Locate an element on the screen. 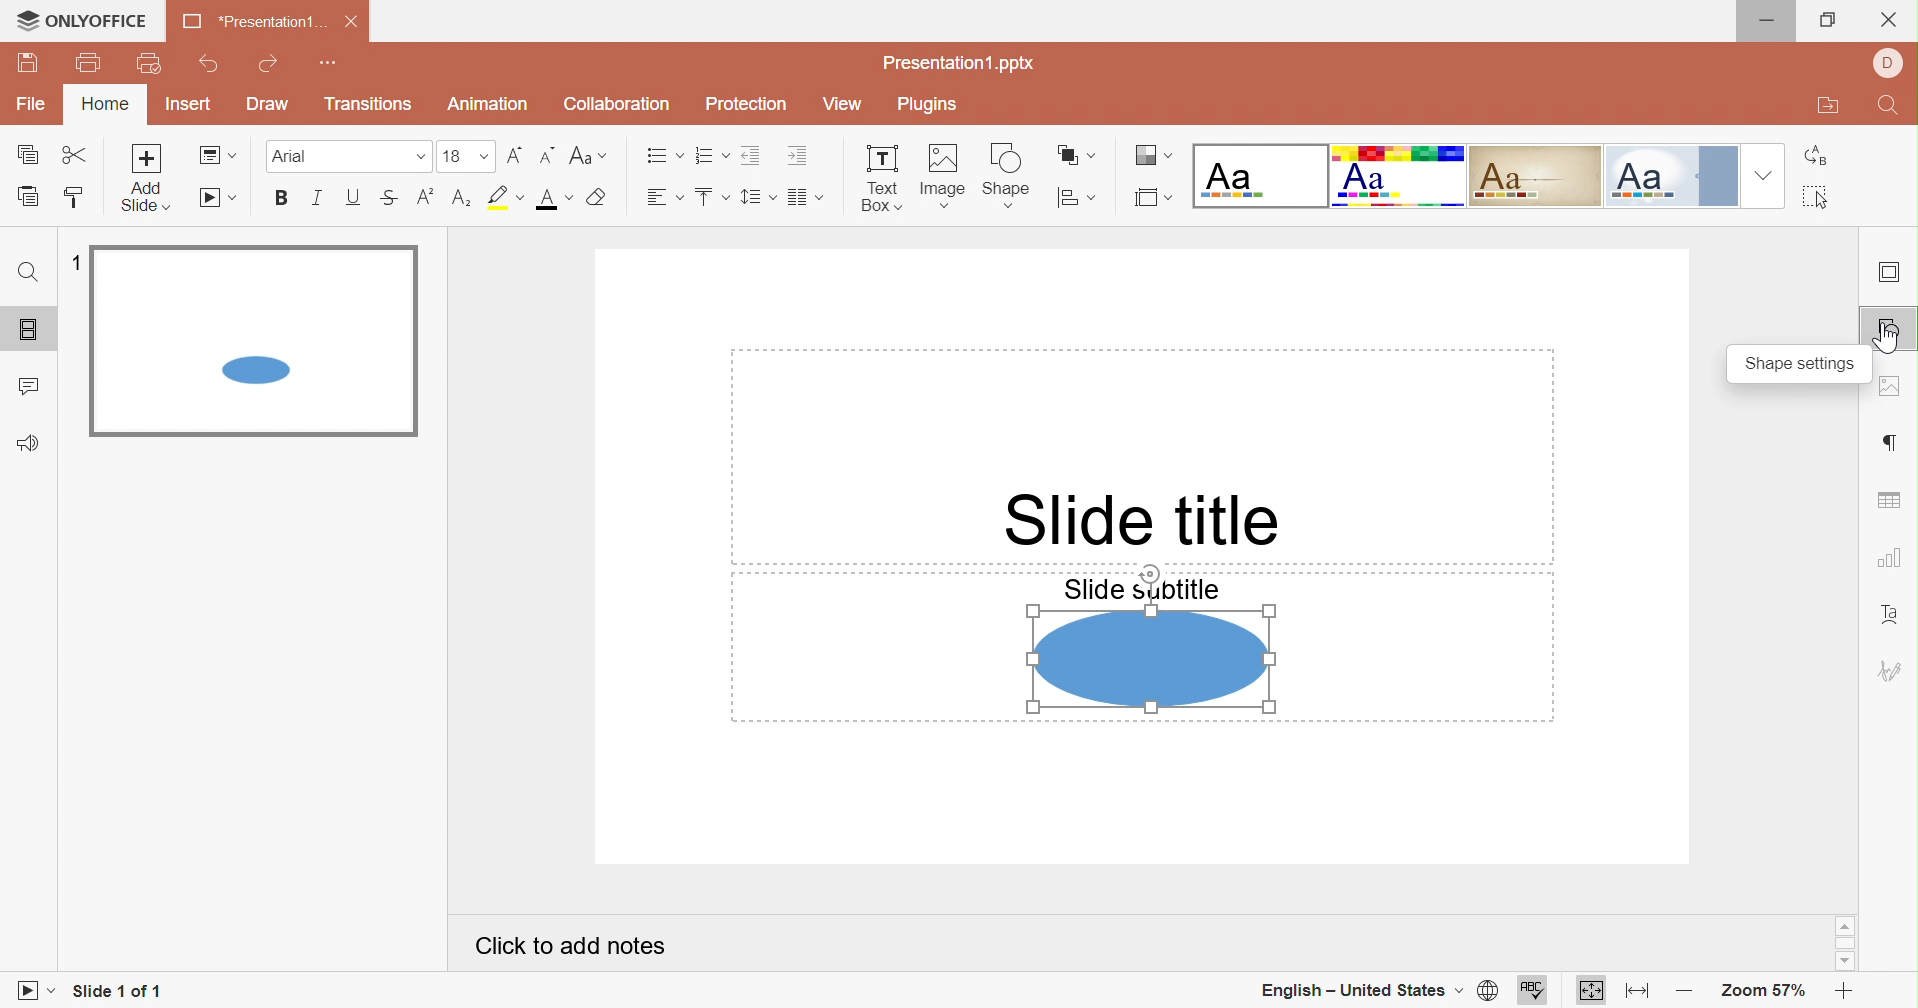 The height and width of the screenshot is (1008, 1918). Presentation1.pptx is located at coordinates (960, 65).